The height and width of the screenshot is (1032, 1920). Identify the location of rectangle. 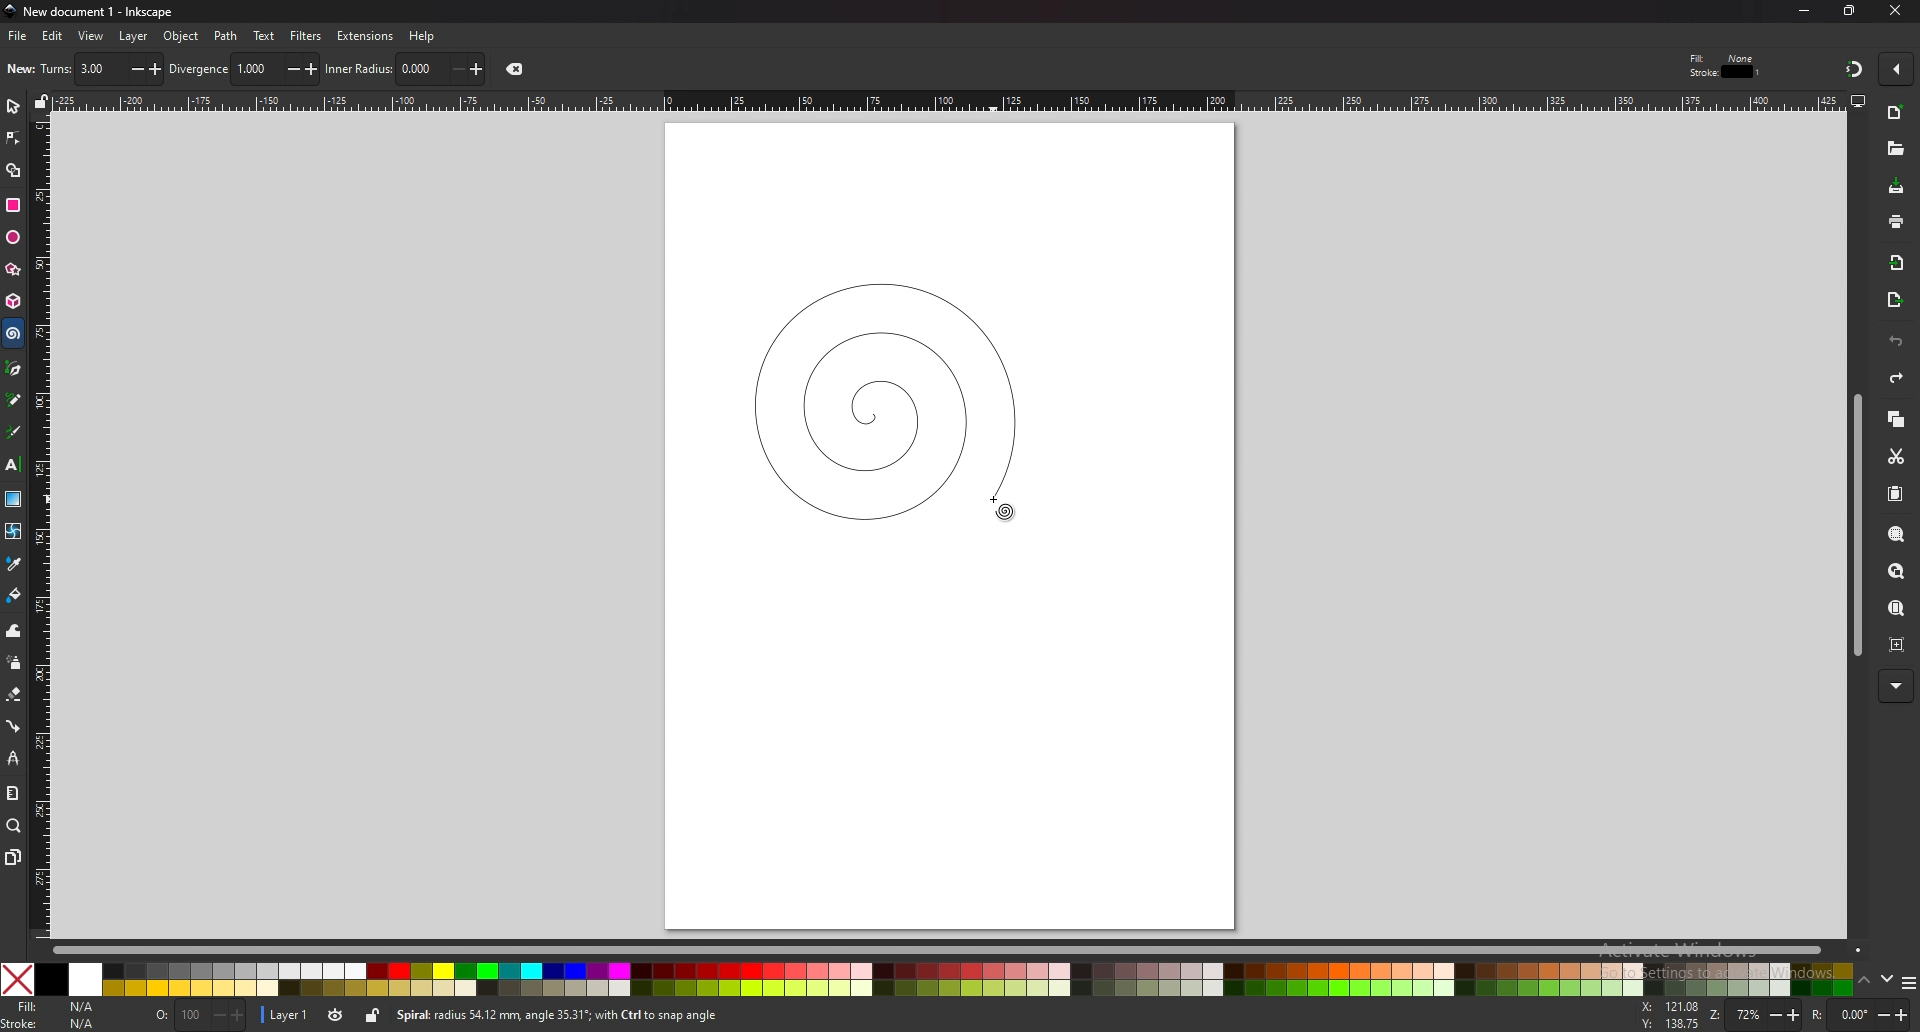
(15, 204).